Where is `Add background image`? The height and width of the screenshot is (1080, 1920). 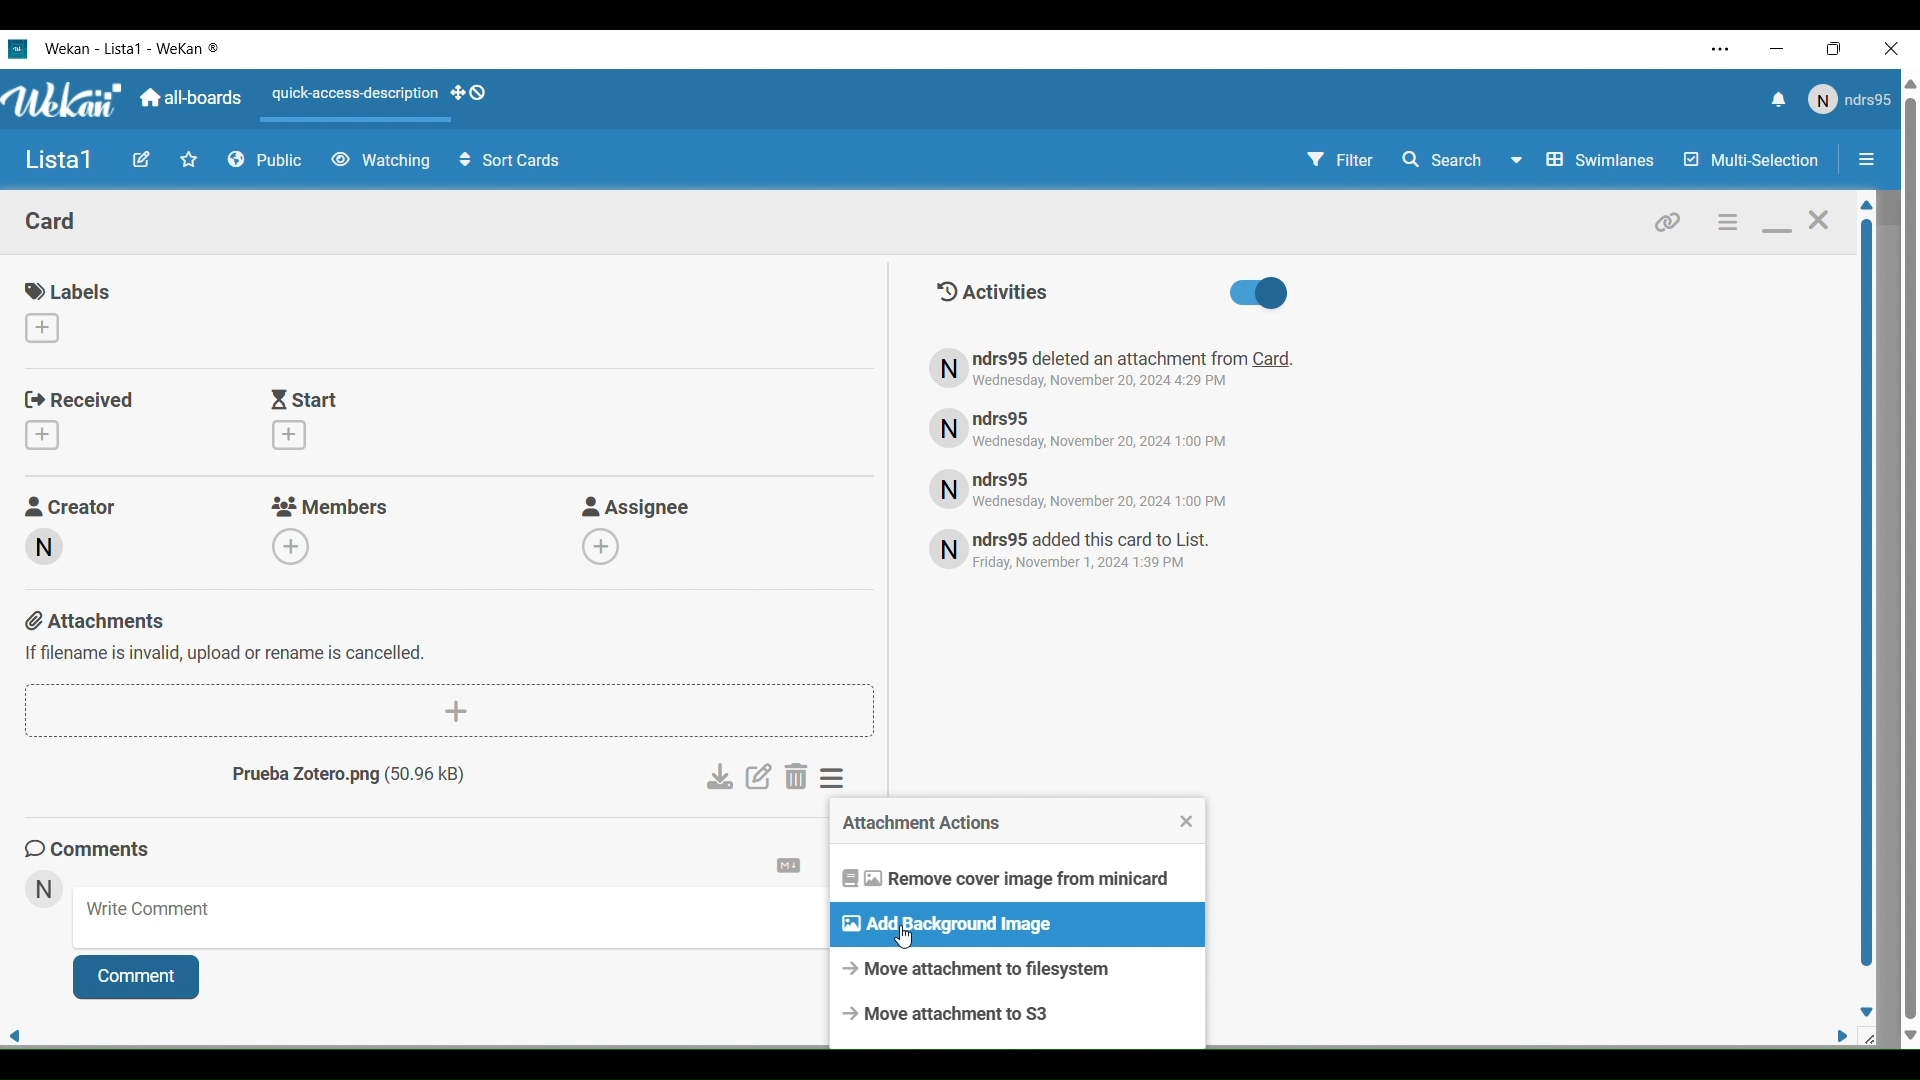 Add background image is located at coordinates (1018, 924).